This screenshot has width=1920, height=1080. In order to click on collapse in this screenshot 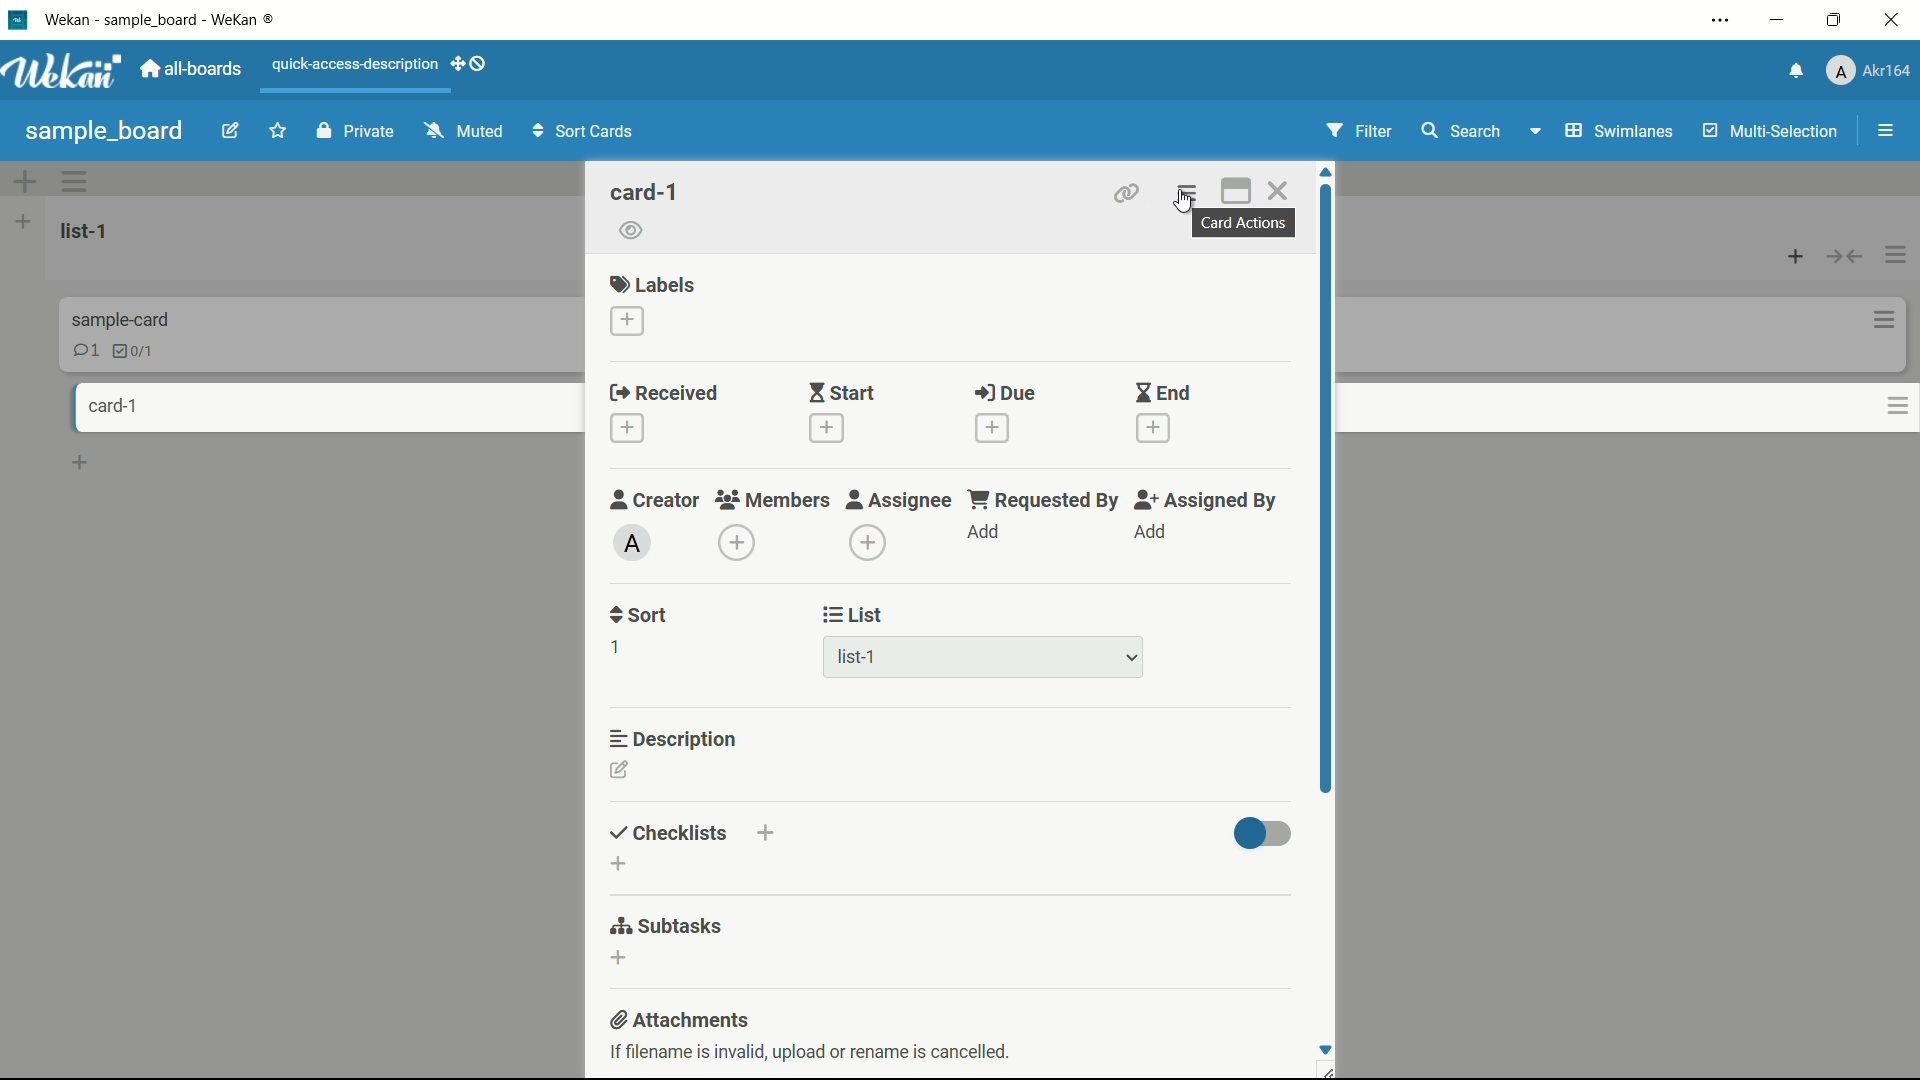, I will do `click(1843, 250)`.